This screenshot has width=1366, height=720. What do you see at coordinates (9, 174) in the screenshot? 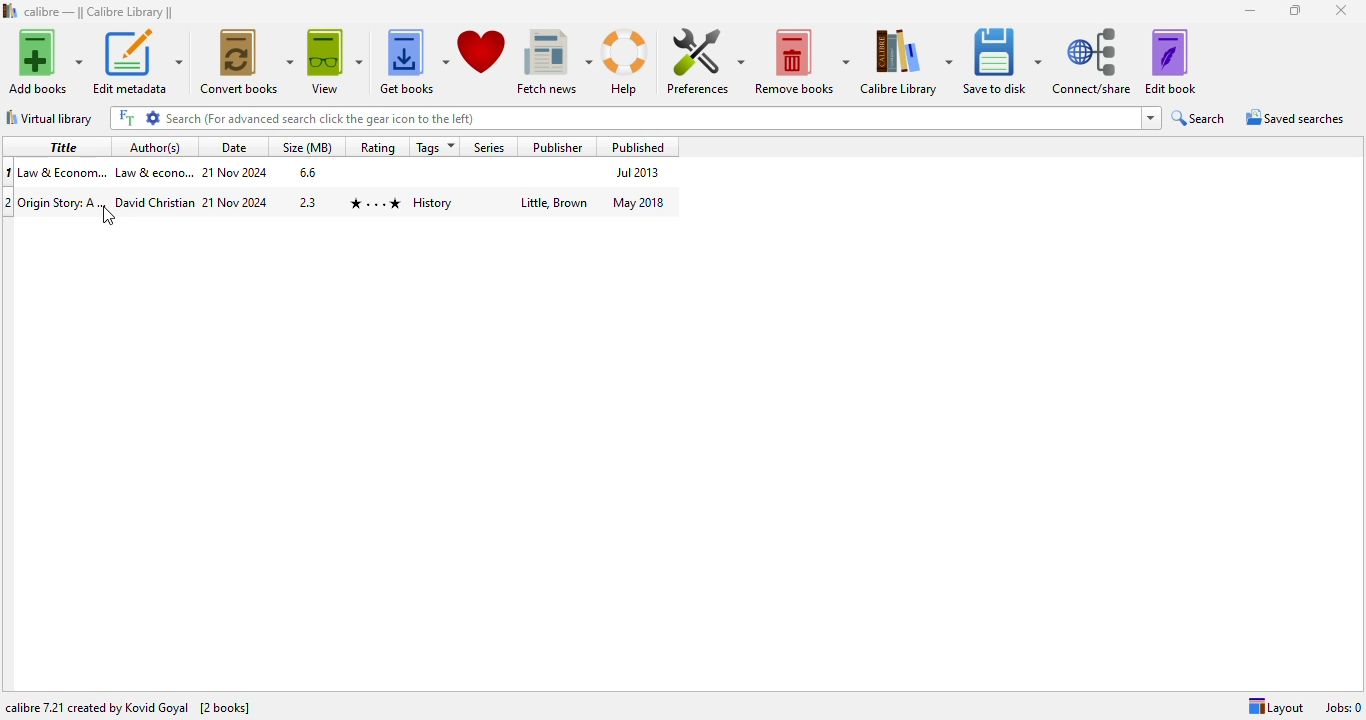
I see `index numbers` at bounding box center [9, 174].